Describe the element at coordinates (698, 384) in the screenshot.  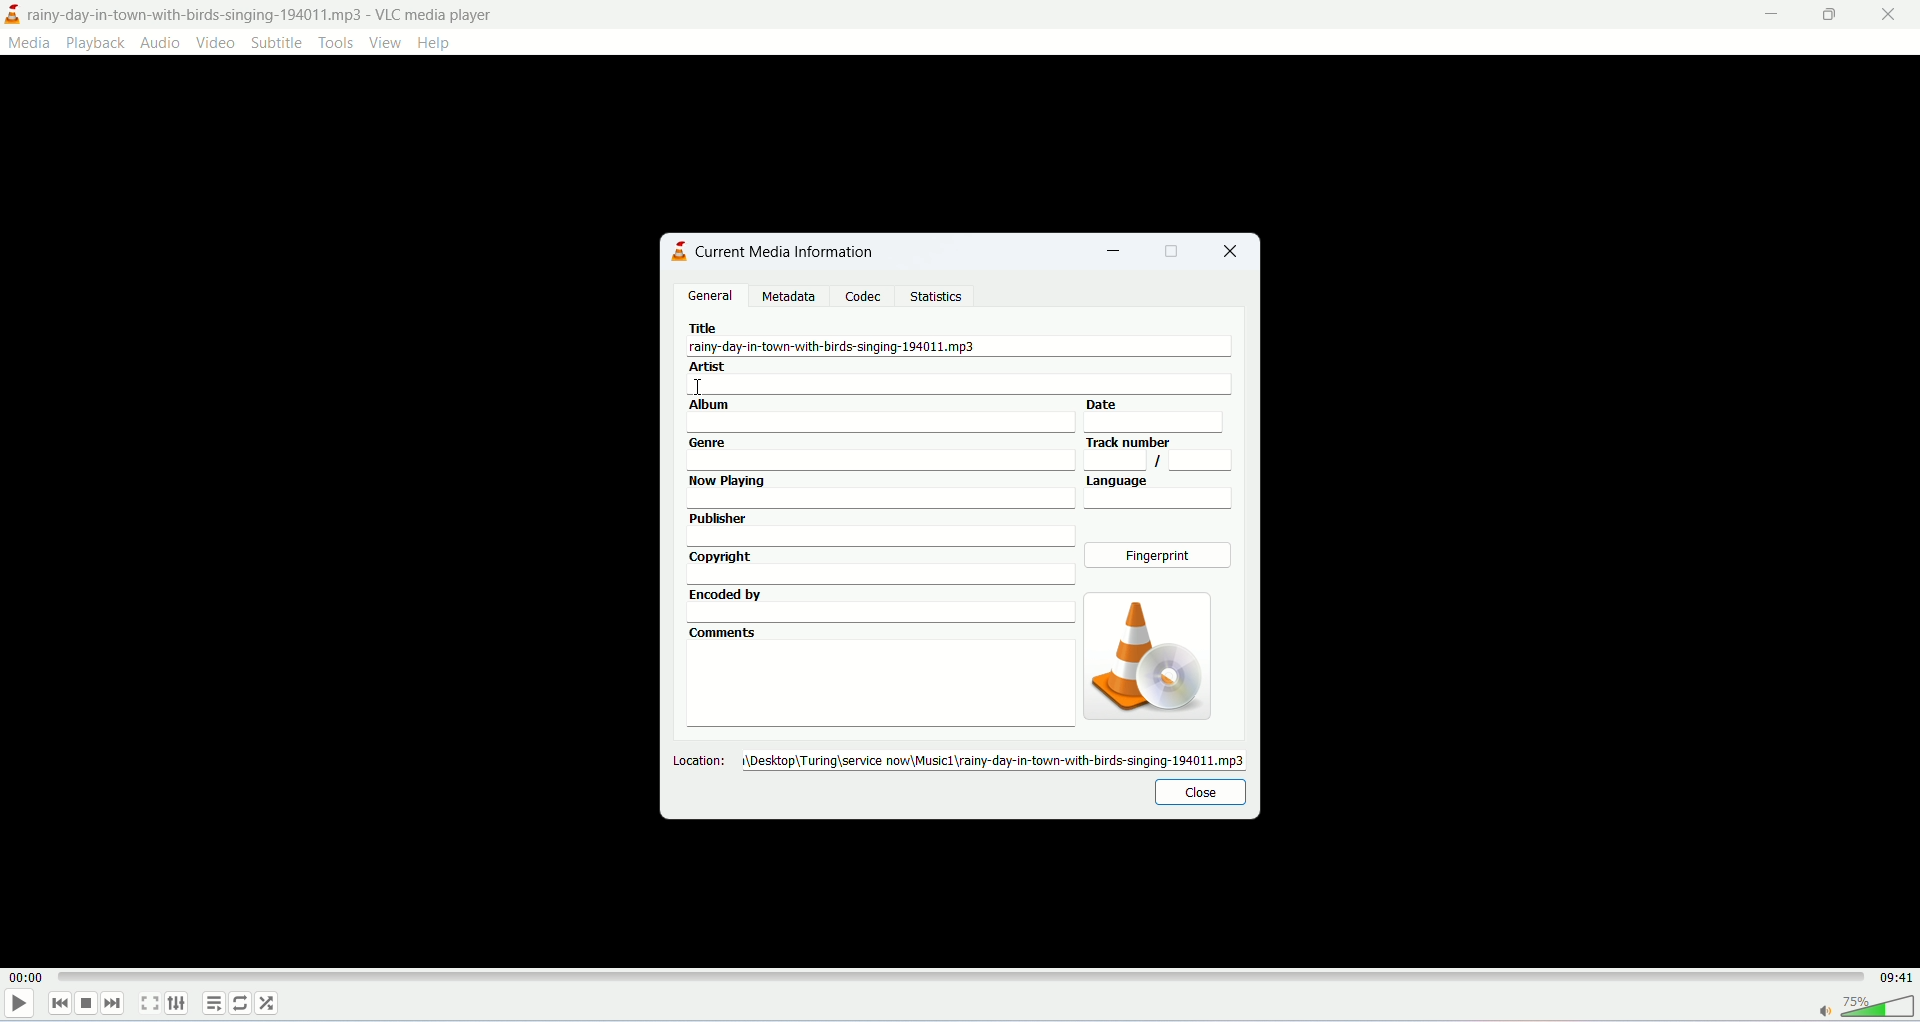
I see `mouse cursor` at that location.